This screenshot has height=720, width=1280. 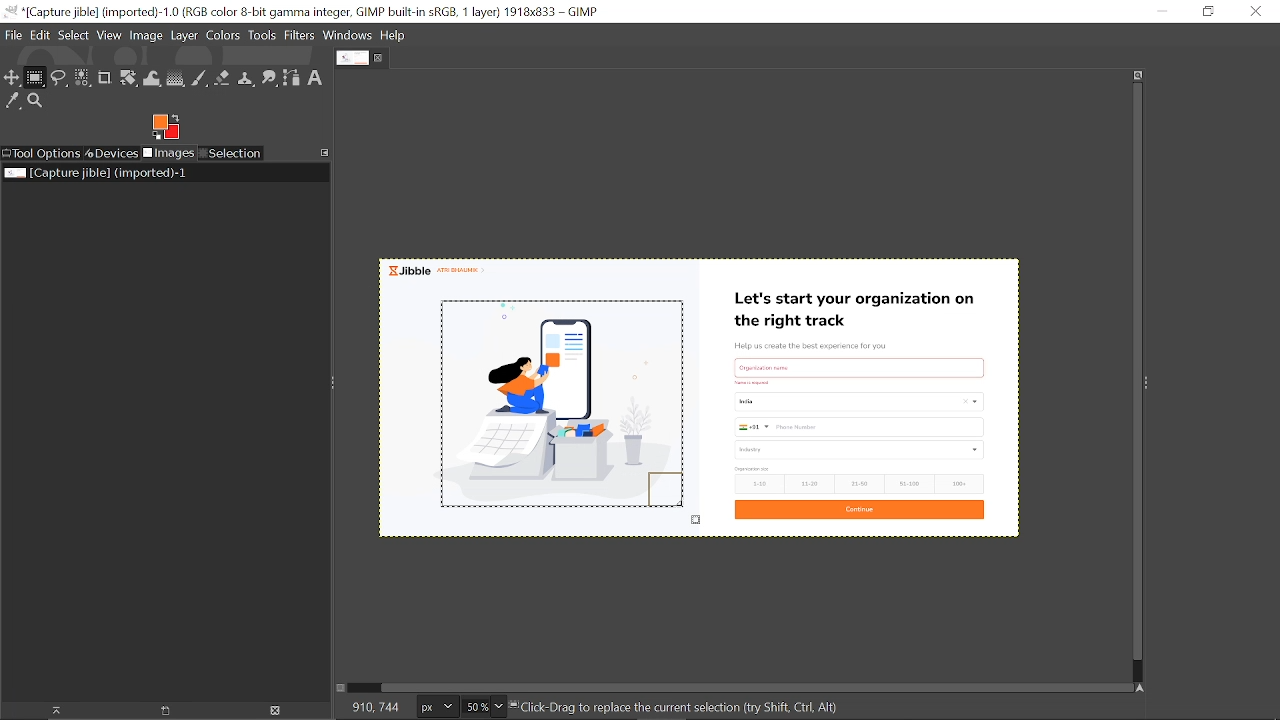 What do you see at coordinates (825, 344) in the screenshot?
I see `Help us create the best experience for you` at bounding box center [825, 344].